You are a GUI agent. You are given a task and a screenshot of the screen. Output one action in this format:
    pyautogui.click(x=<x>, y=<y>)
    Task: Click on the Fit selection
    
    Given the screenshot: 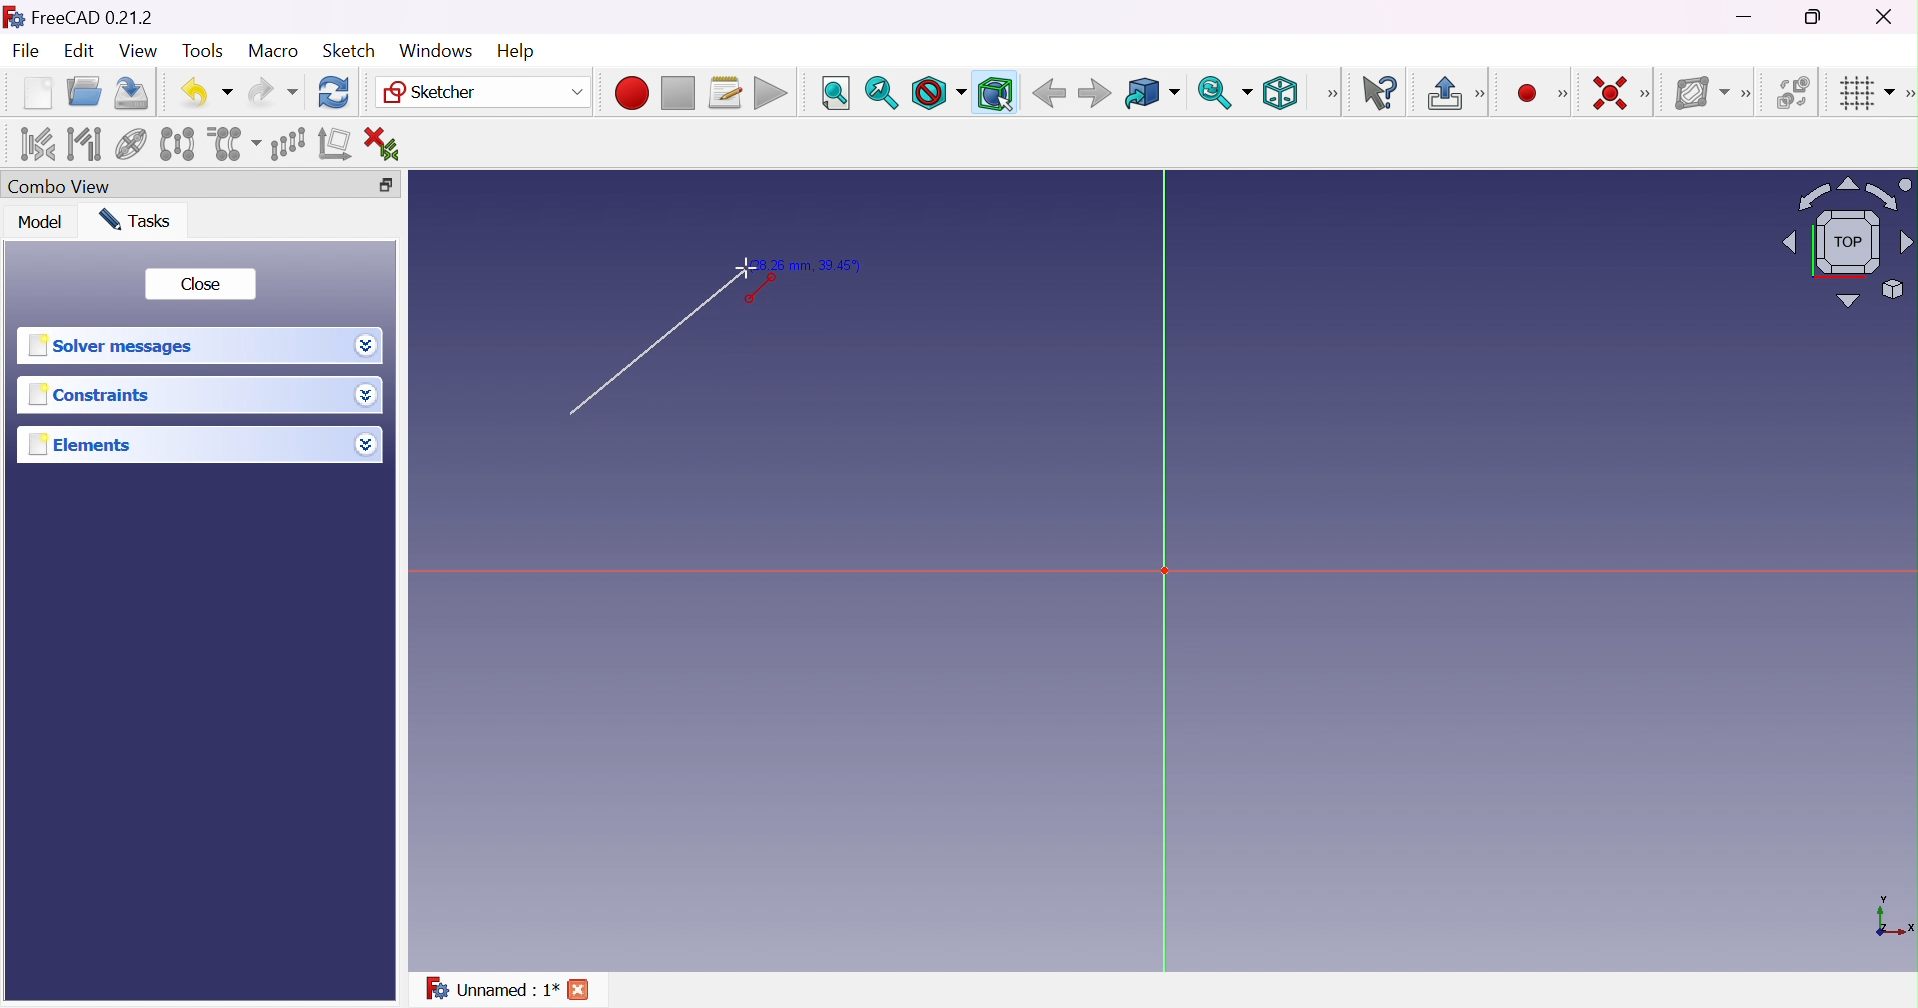 What is the action you would take?
    pyautogui.click(x=881, y=92)
    